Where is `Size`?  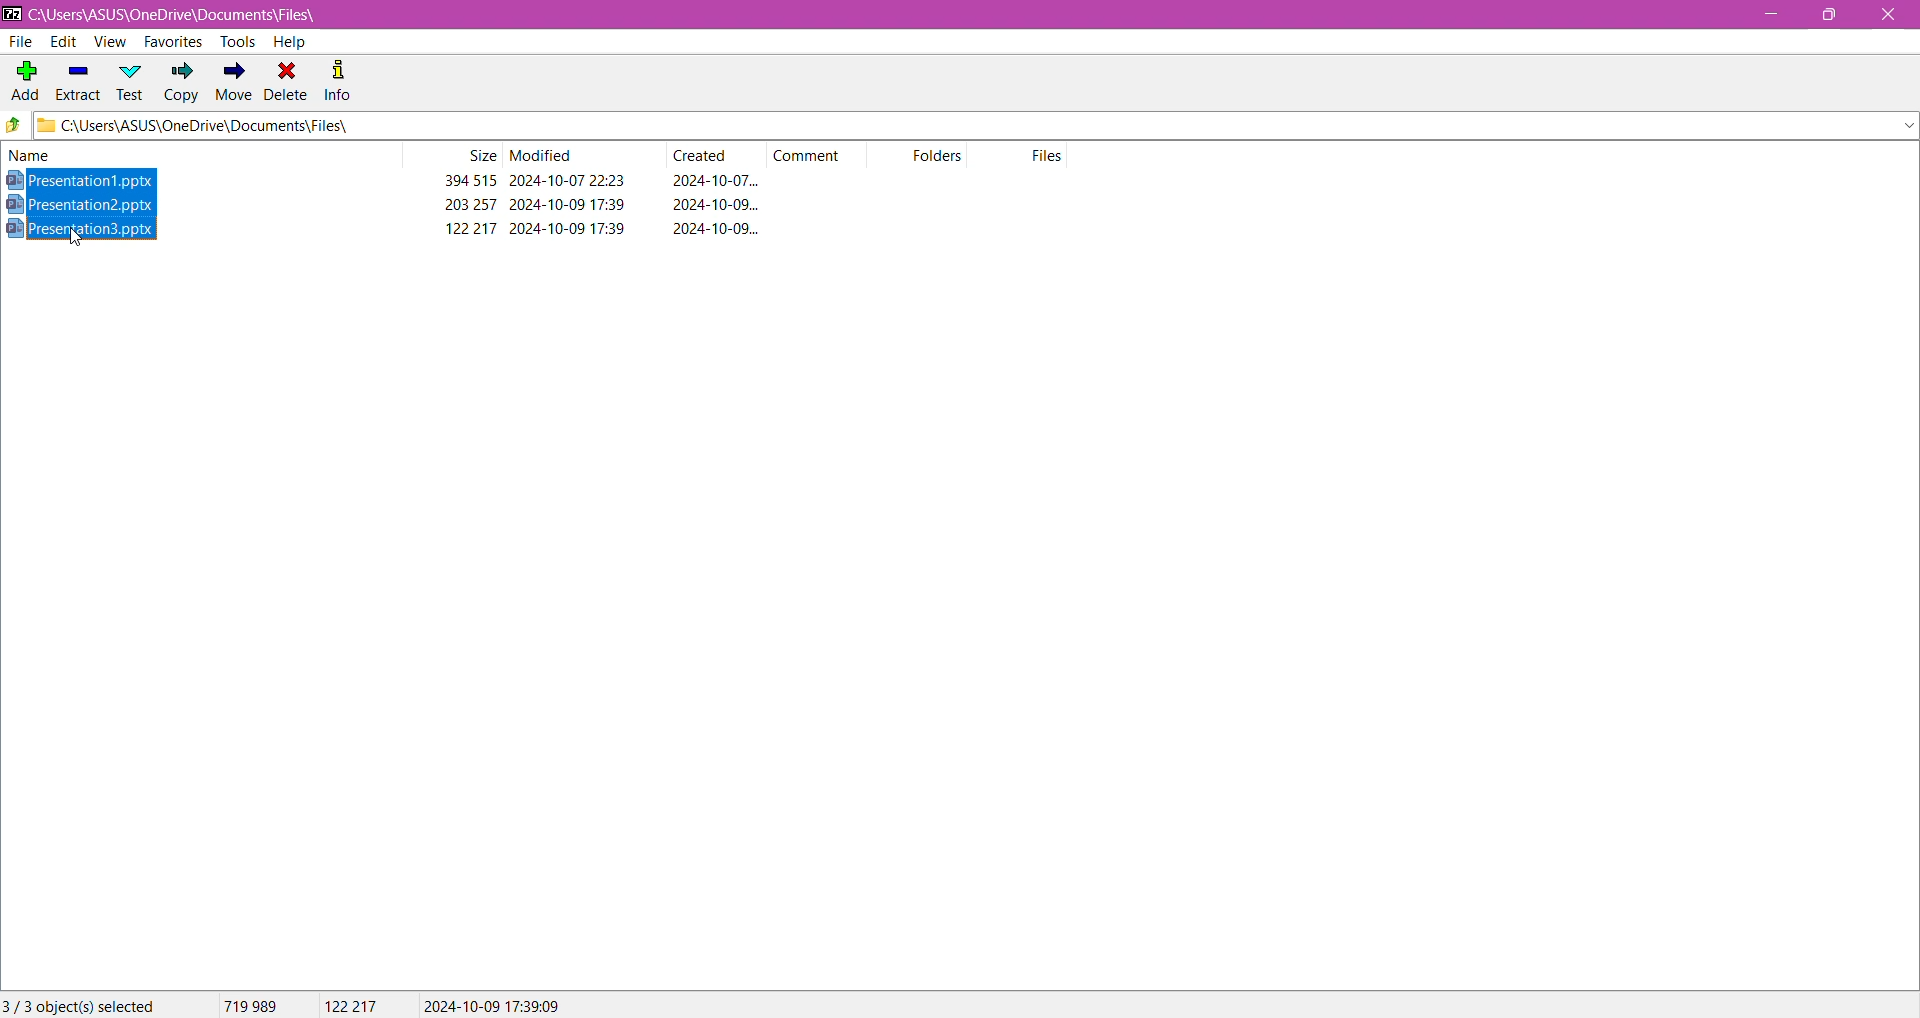 Size is located at coordinates (480, 156).